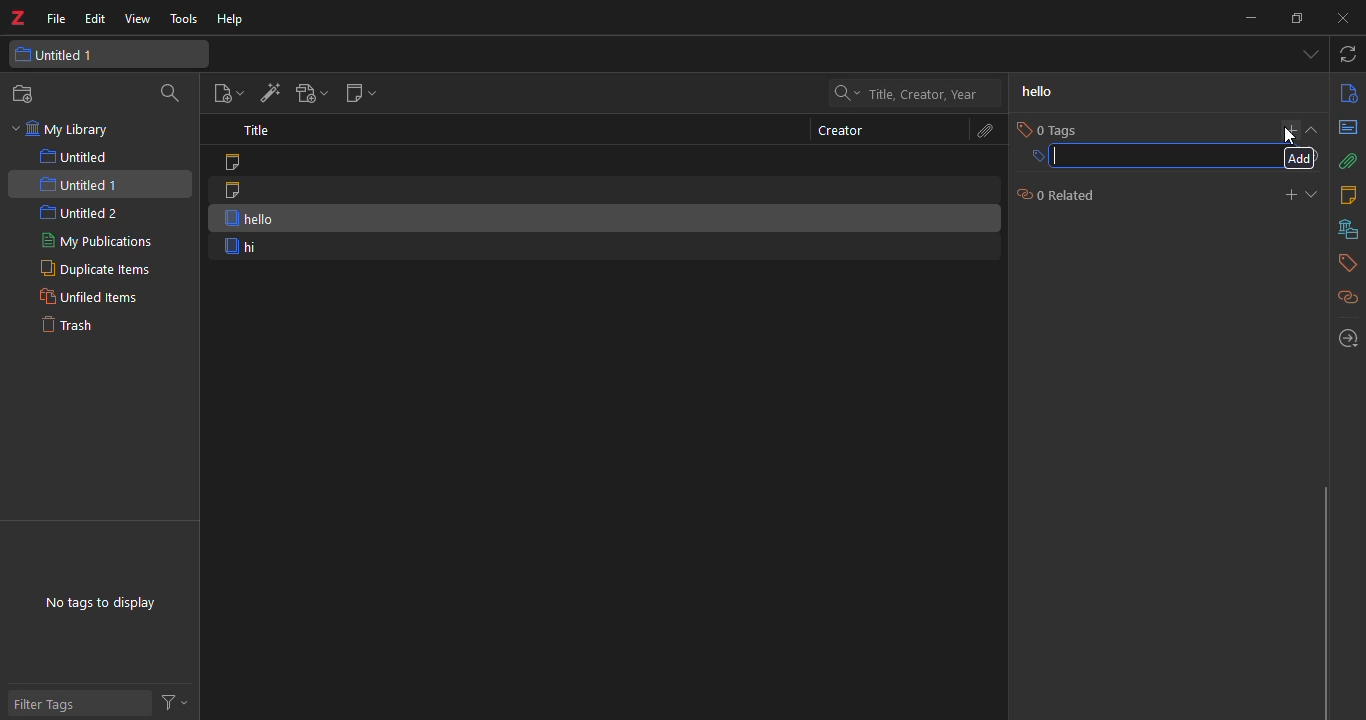  What do you see at coordinates (271, 93) in the screenshot?
I see `add item` at bounding box center [271, 93].